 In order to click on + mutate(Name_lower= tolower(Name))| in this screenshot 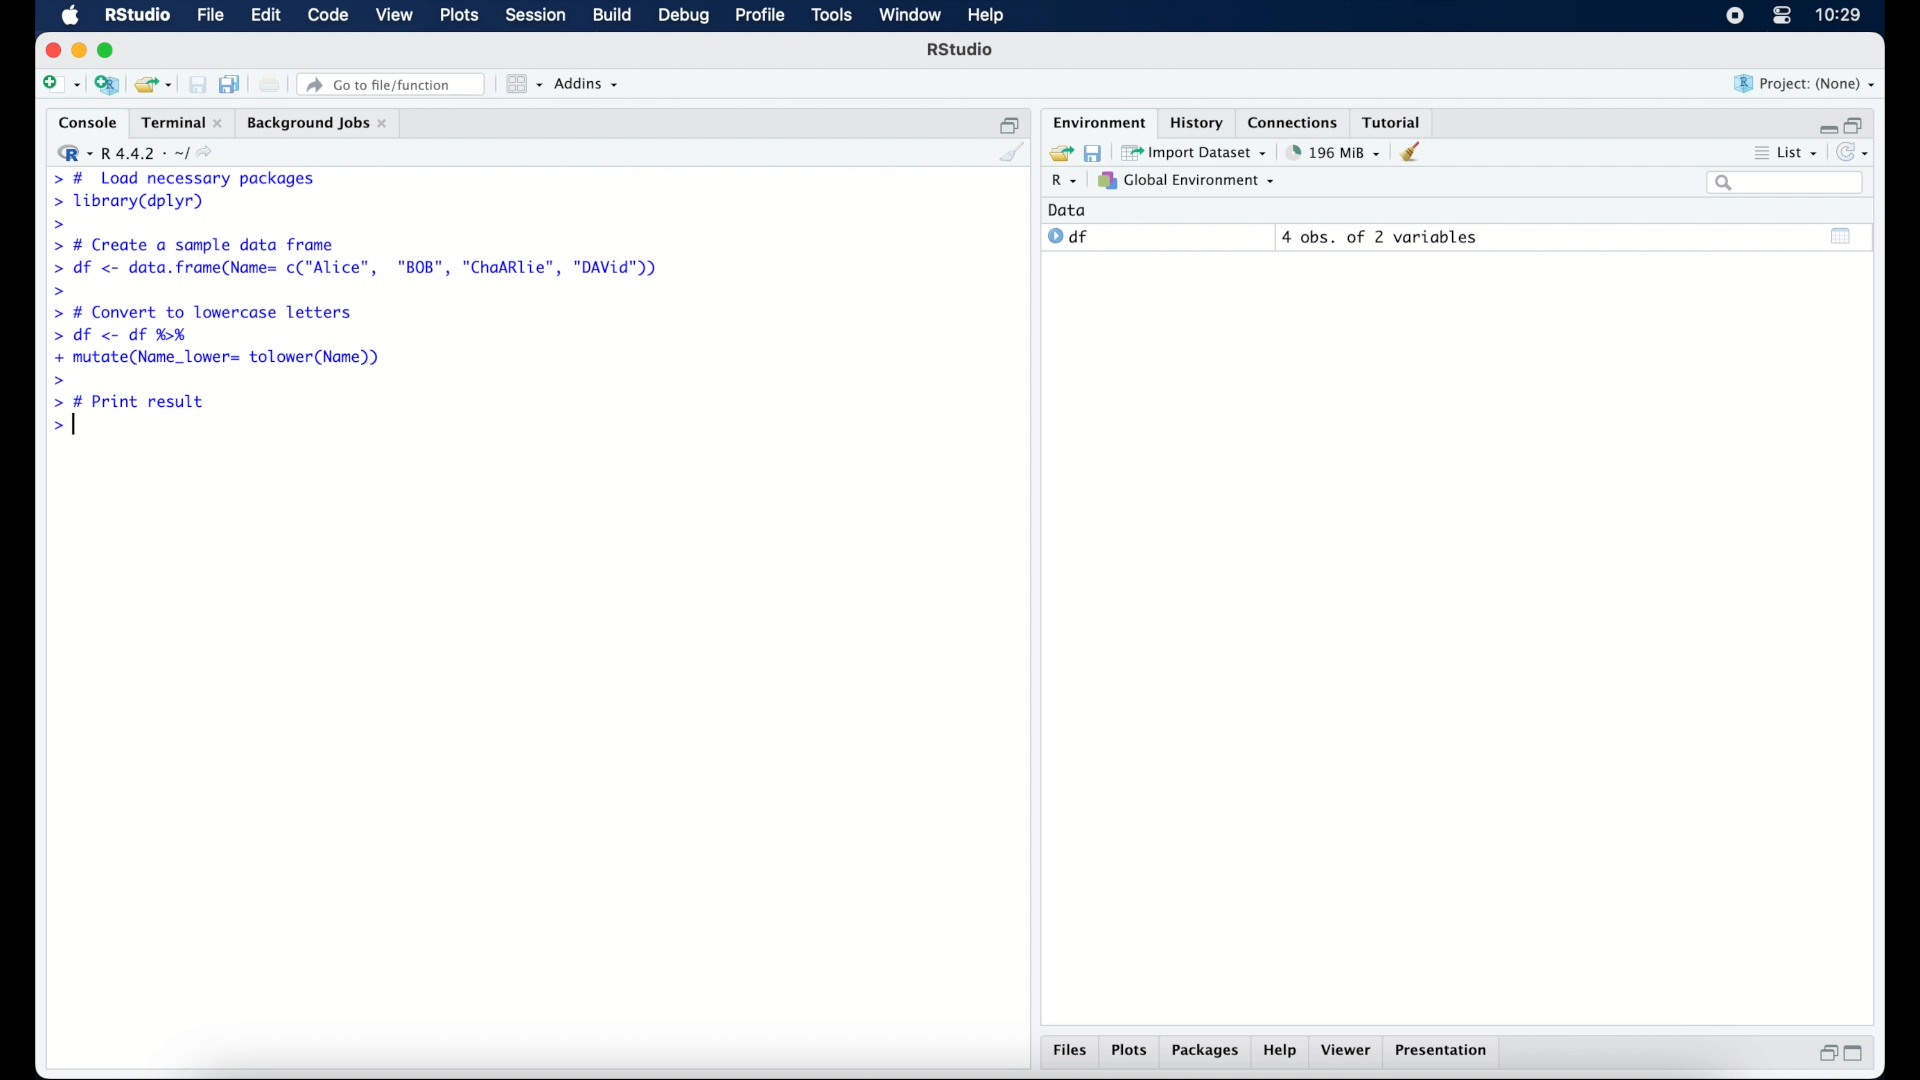, I will do `click(222, 357)`.